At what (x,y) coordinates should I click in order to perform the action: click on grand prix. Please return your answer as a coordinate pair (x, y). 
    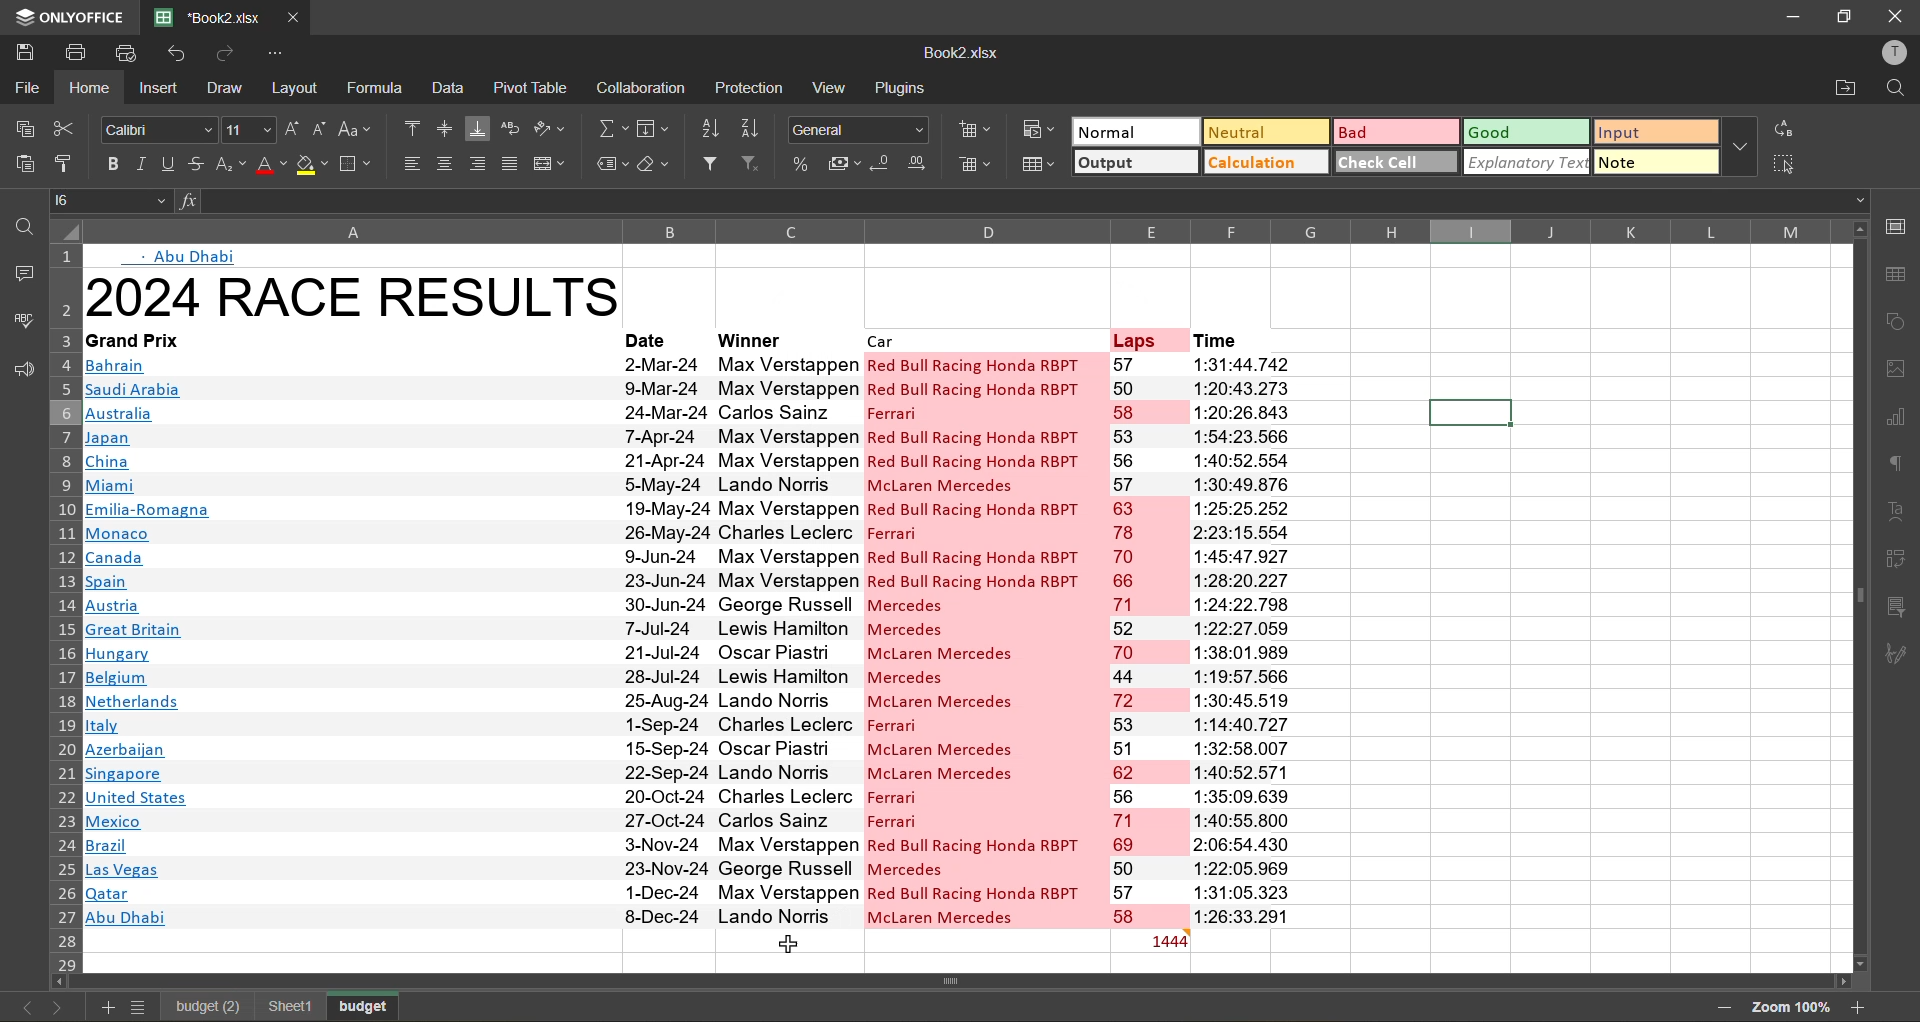
    Looking at the image, I should click on (333, 340).